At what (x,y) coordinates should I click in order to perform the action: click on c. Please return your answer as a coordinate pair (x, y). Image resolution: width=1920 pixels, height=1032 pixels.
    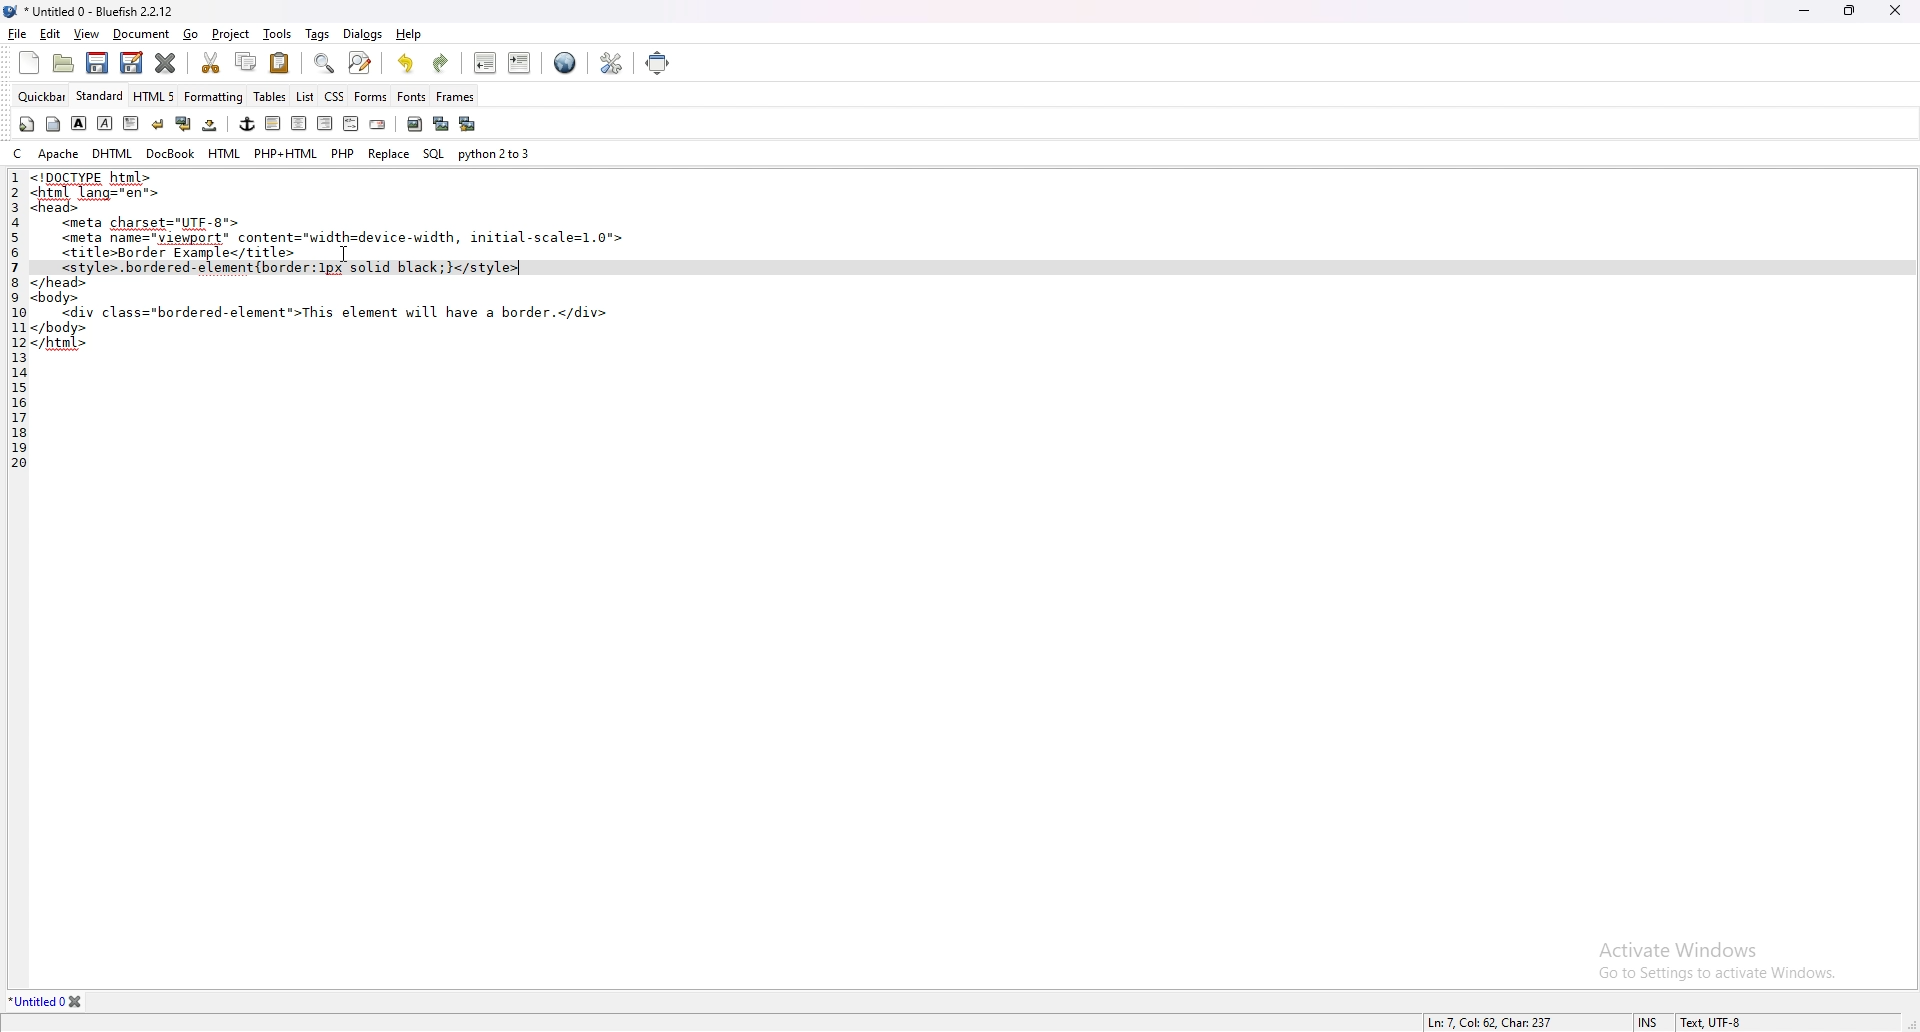
    Looking at the image, I should click on (20, 152).